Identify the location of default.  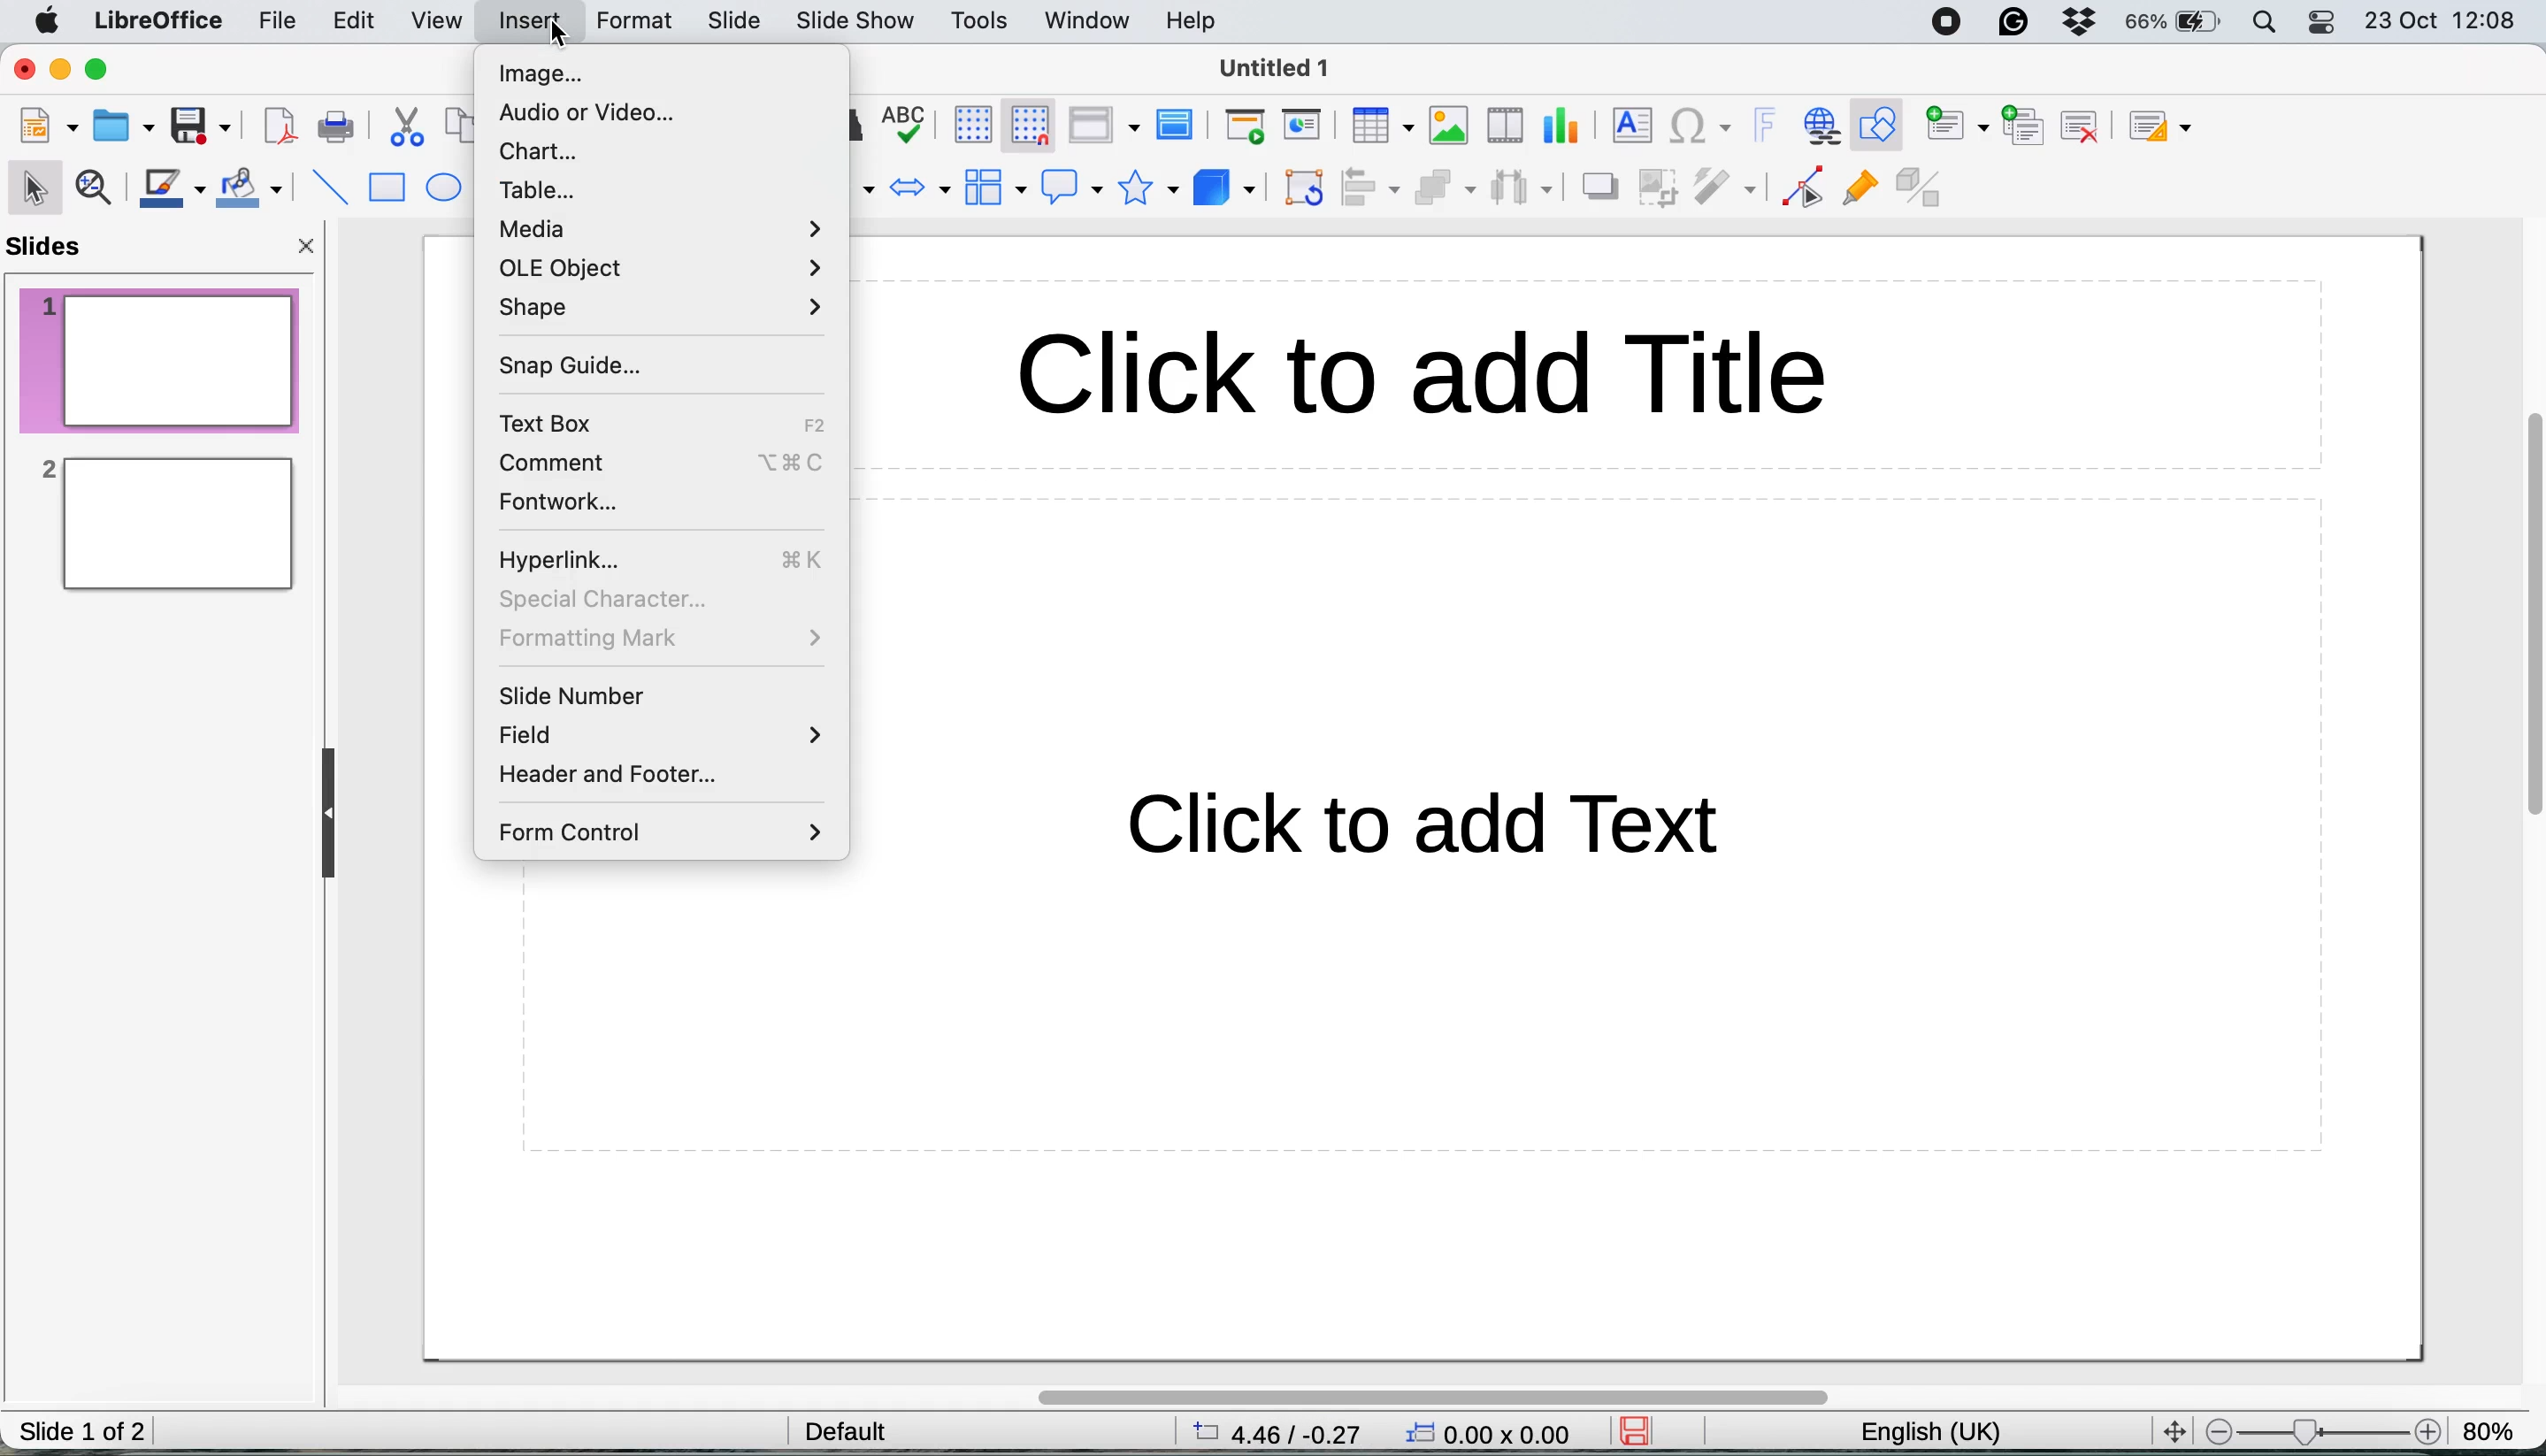
(855, 1430).